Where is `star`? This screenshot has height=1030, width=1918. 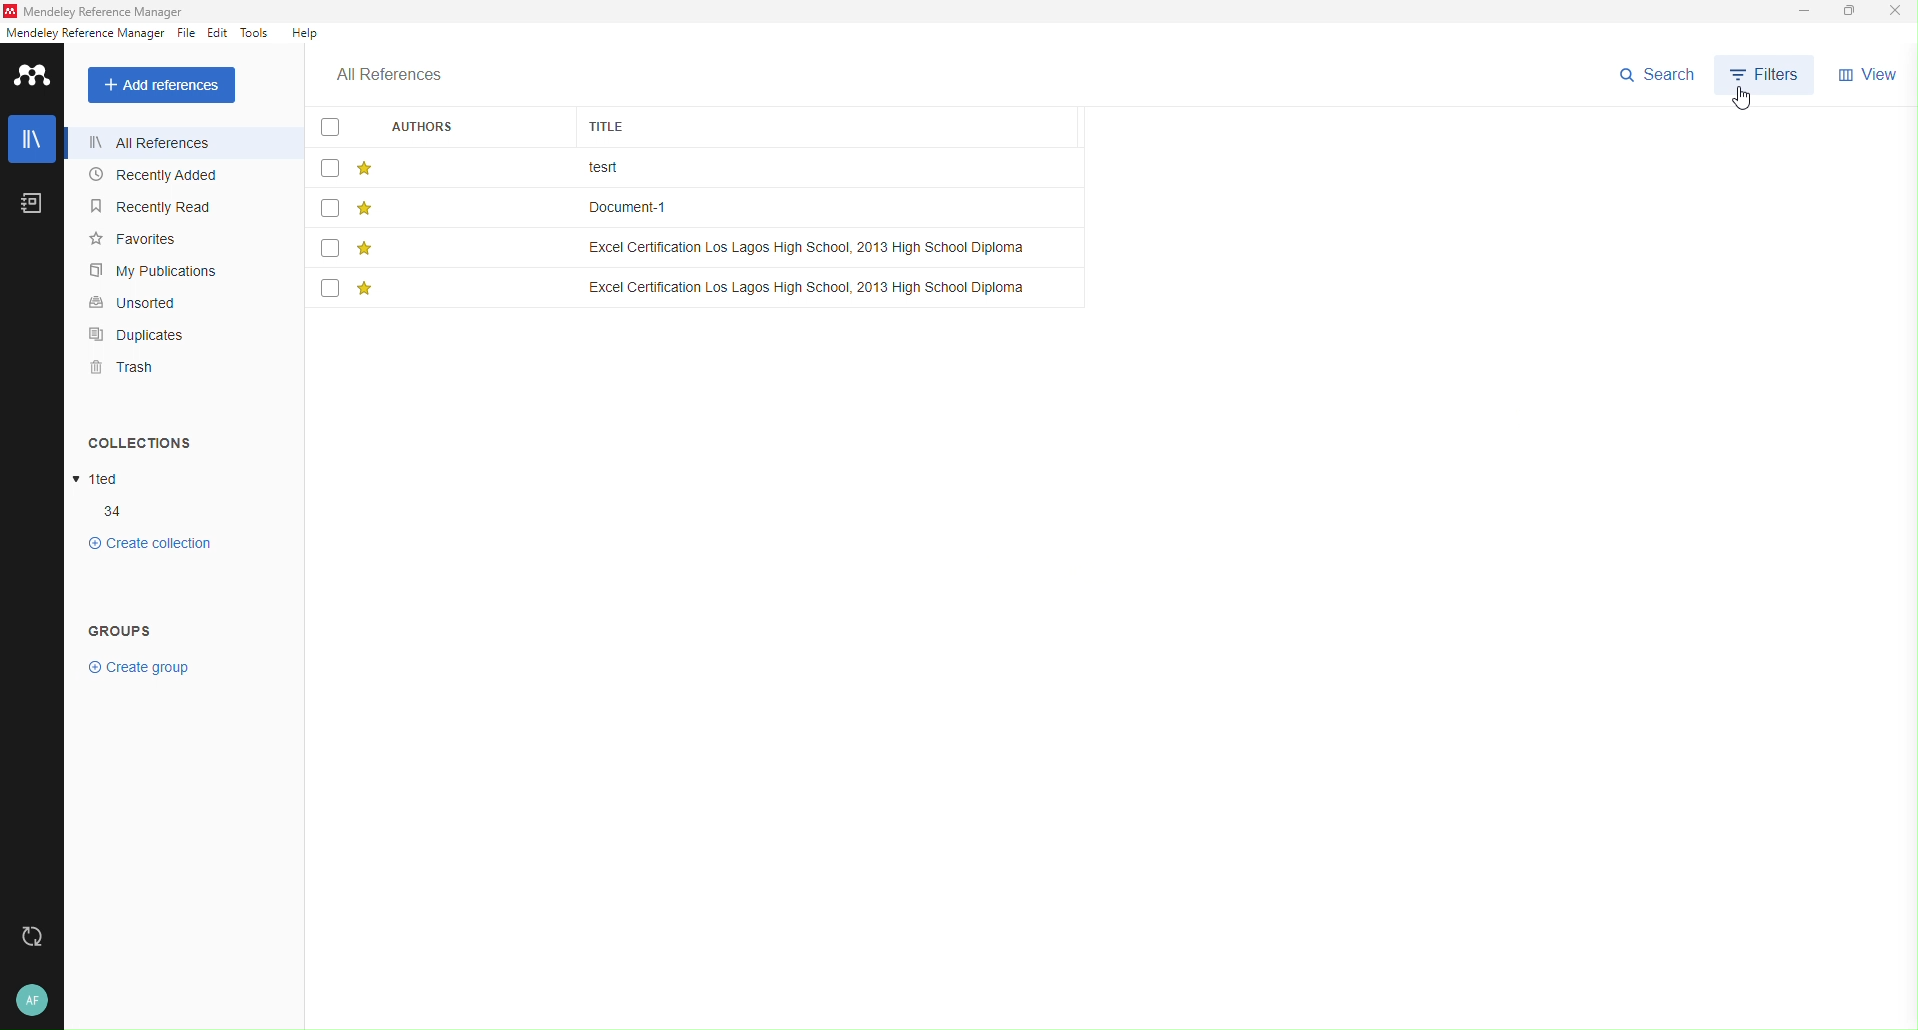 star is located at coordinates (365, 168).